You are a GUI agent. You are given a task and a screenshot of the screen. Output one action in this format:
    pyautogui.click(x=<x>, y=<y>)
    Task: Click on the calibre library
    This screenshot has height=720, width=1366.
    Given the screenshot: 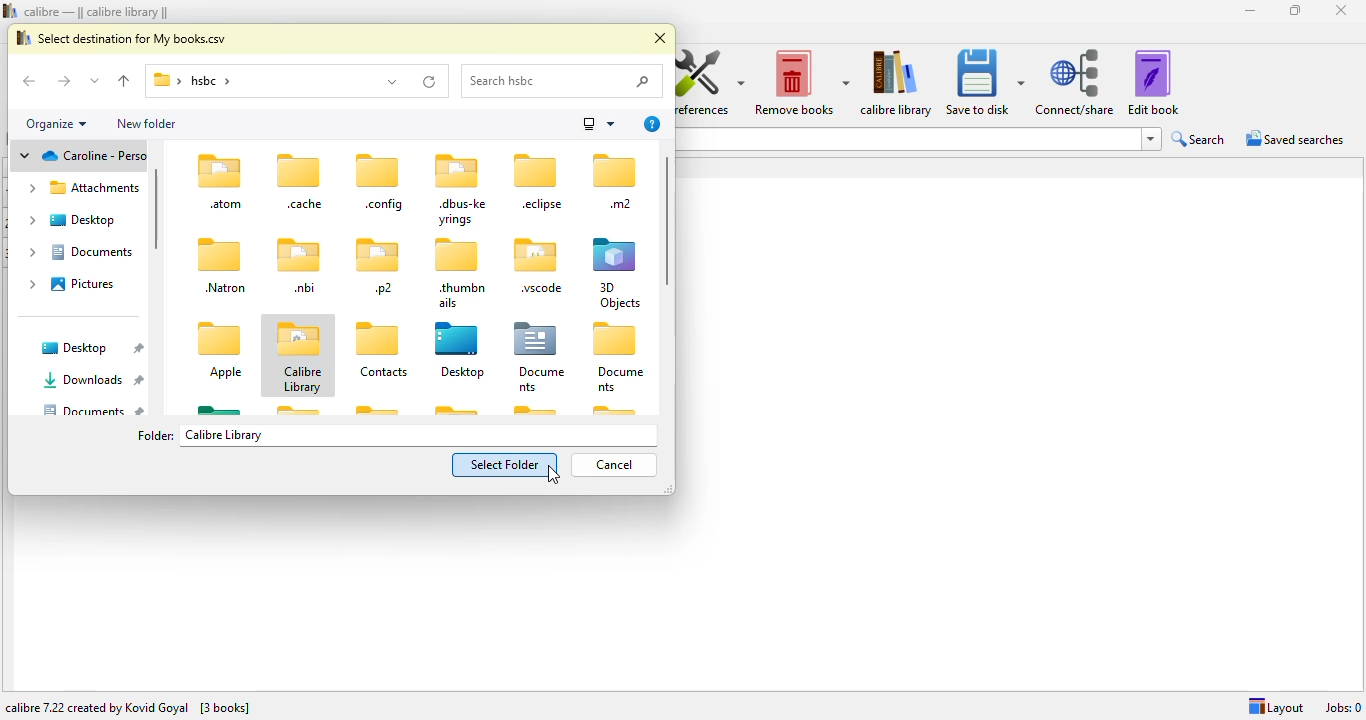 What is the action you would take?
    pyautogui.click(x=333, y=339)
    